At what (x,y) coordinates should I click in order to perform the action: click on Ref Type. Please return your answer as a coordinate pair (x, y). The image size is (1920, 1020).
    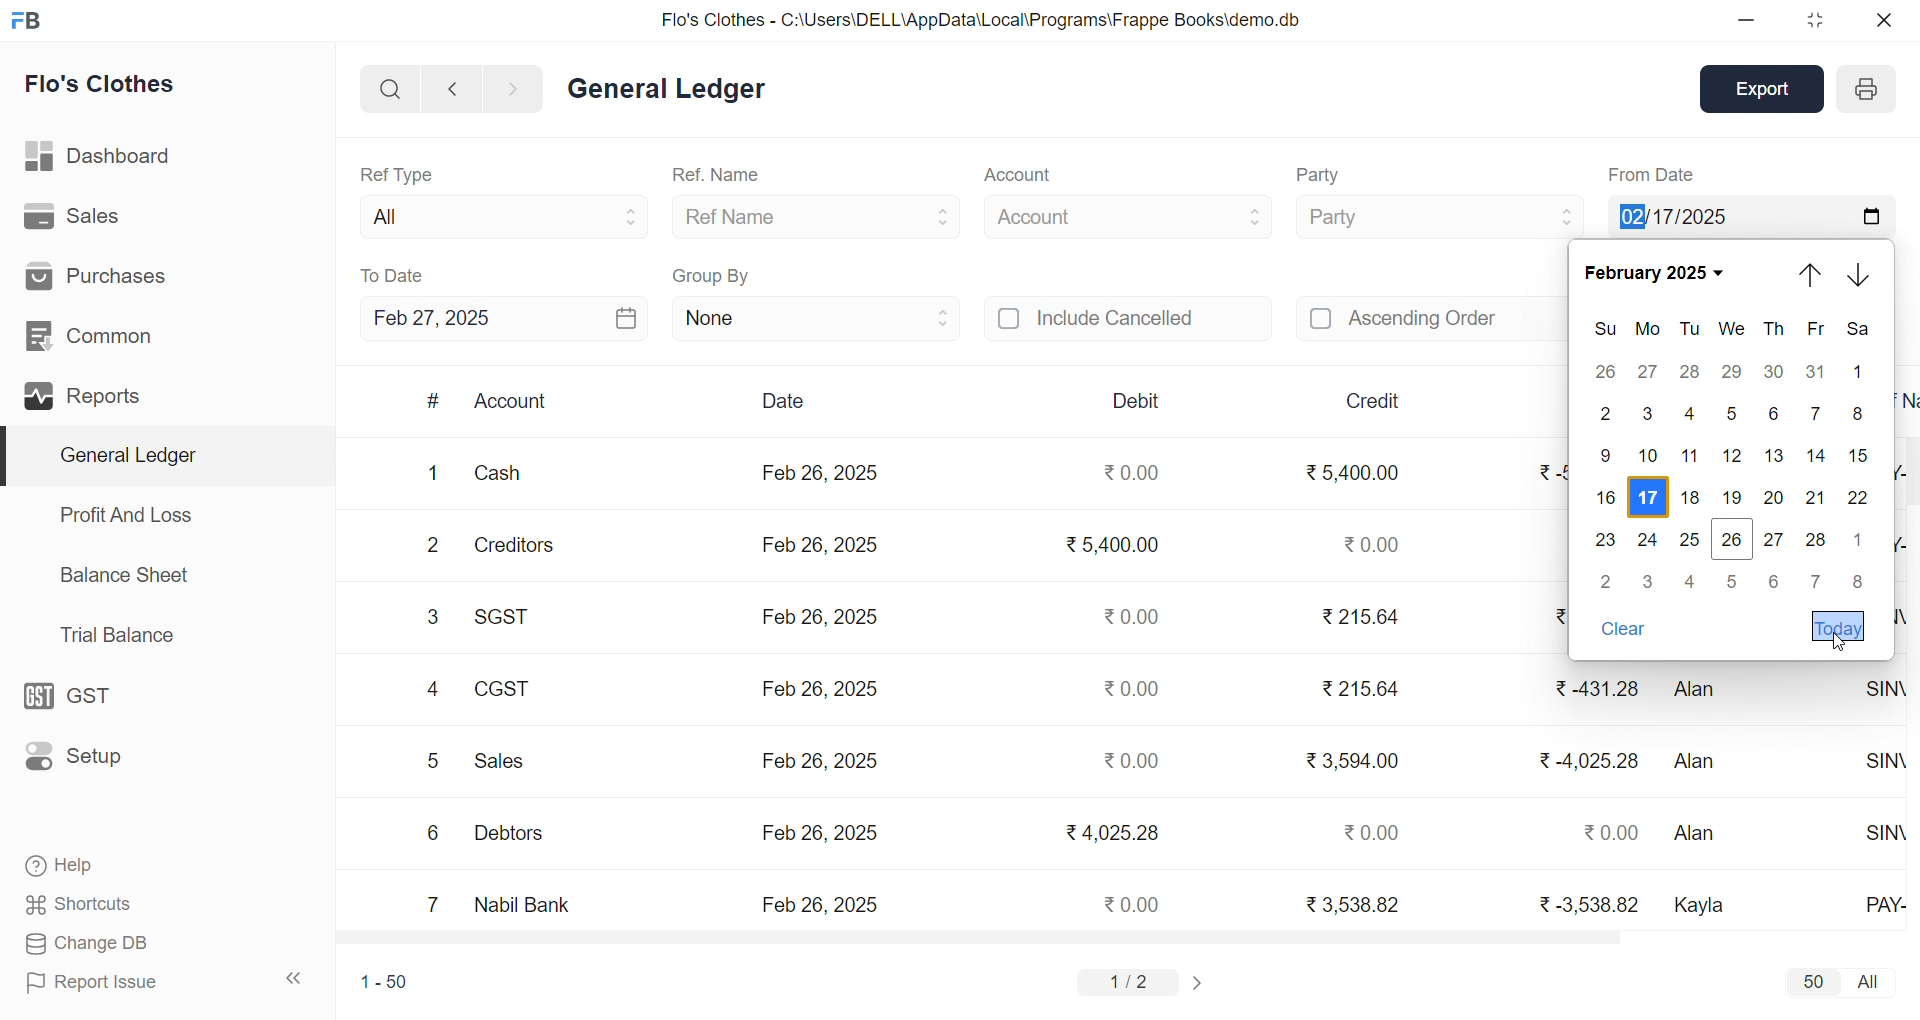
    Looking at the image, I should click on (396, 173).